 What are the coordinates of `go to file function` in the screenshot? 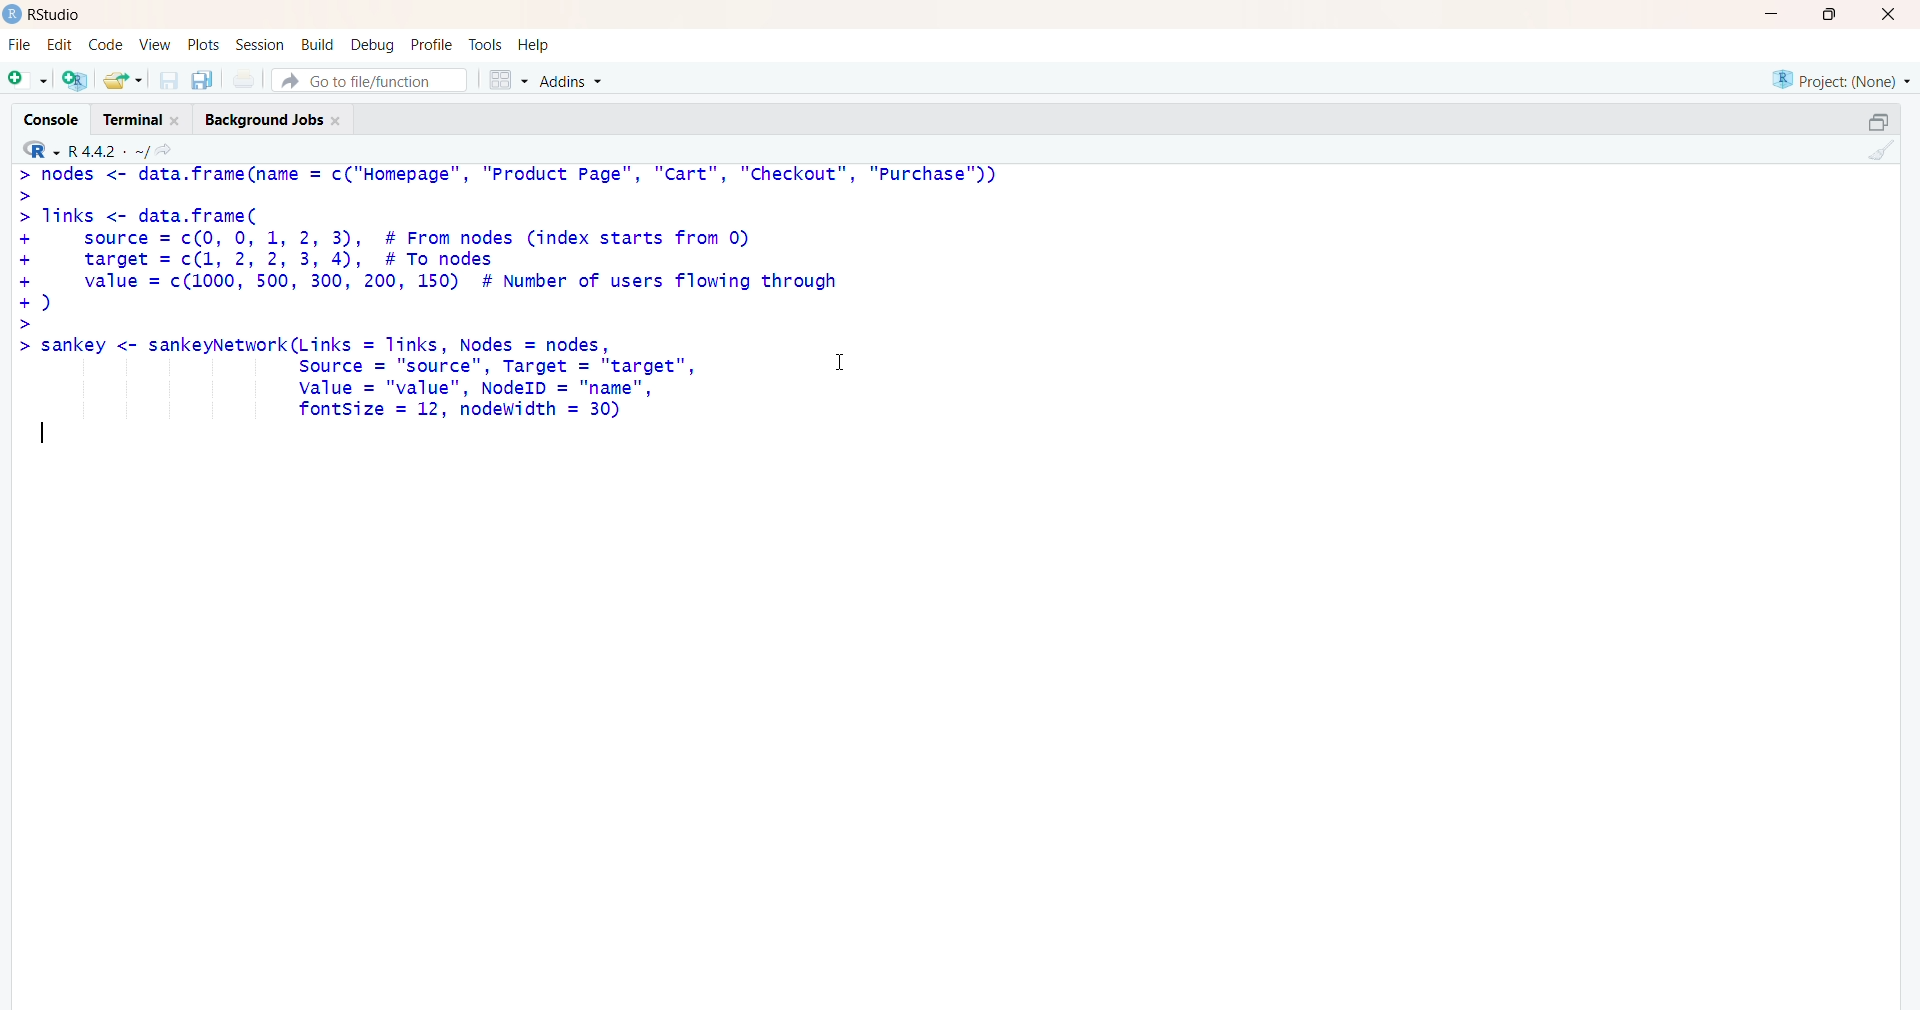 It's located at (370, 80).